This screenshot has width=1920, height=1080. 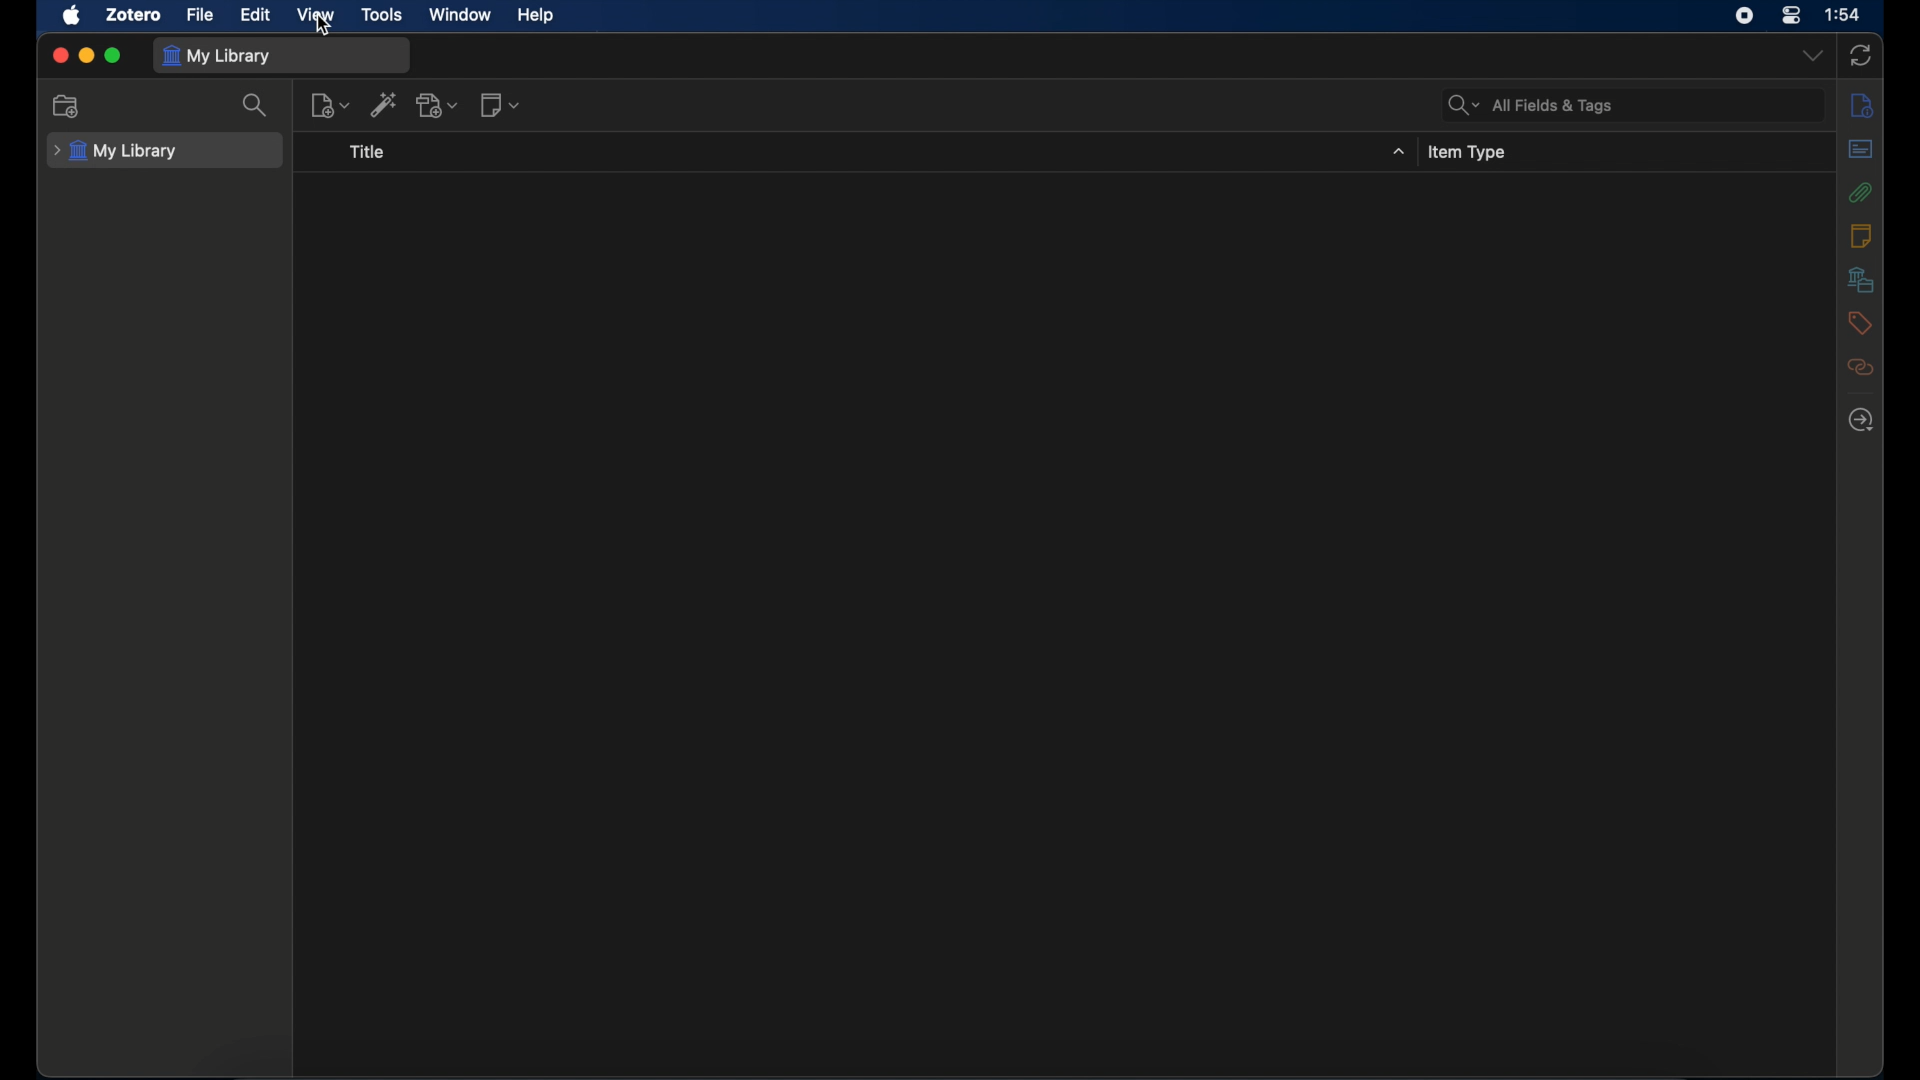 What do you see at coordinates (58, 56) in the screenshot?
I see `close` at bounding box center [58, 56].